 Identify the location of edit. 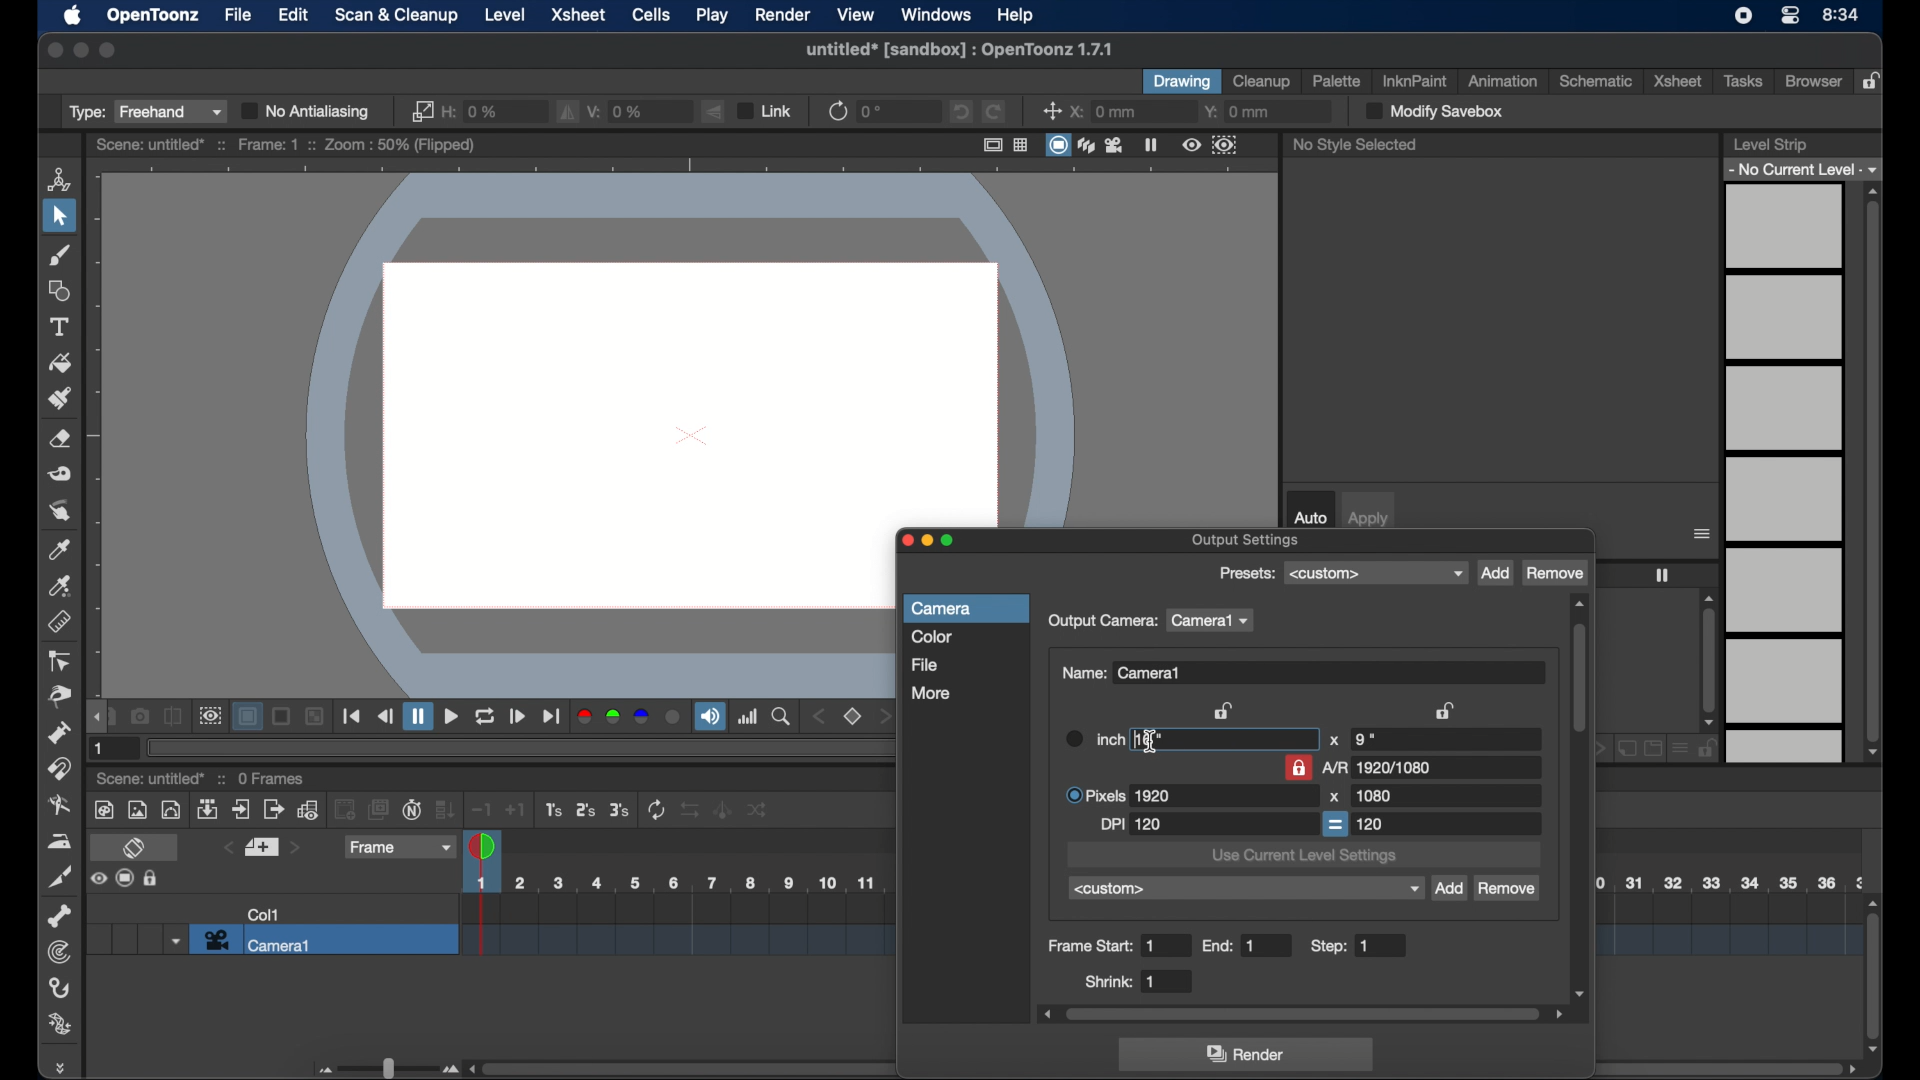
(294, 16).